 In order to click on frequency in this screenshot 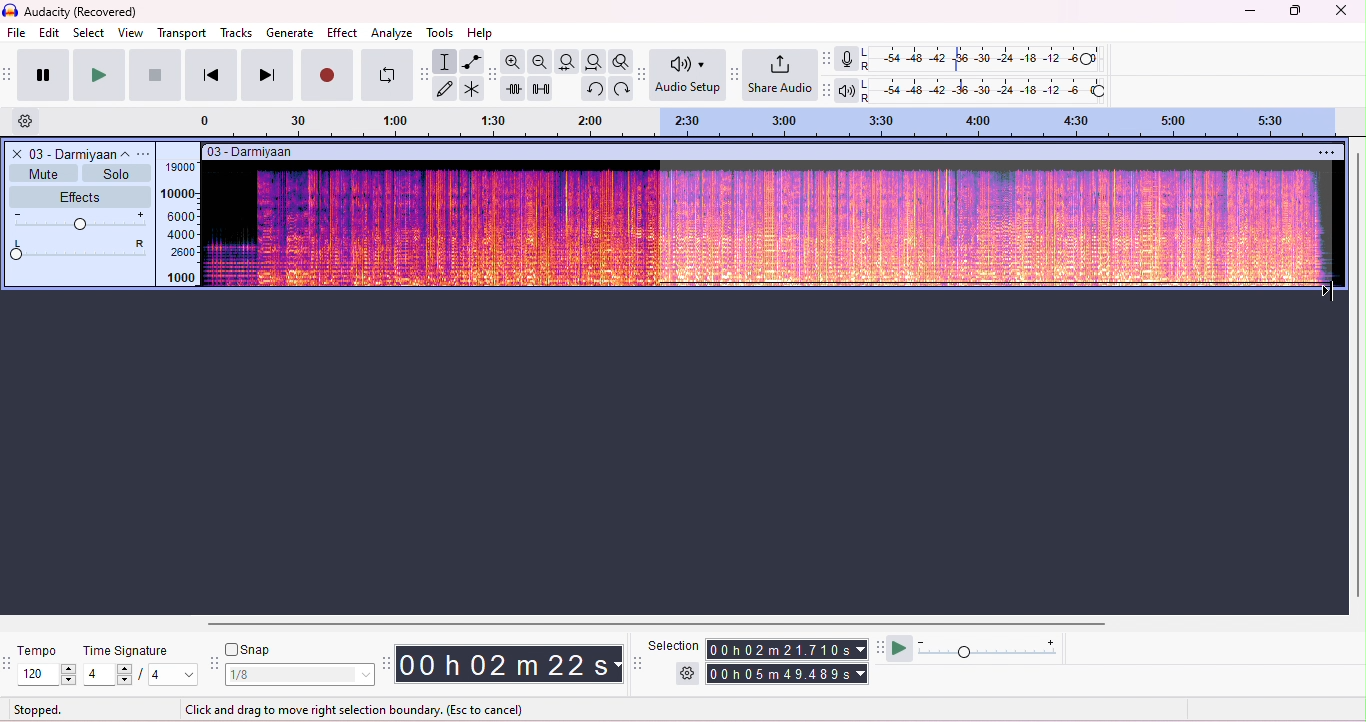, I will do `click(179, 222)`.